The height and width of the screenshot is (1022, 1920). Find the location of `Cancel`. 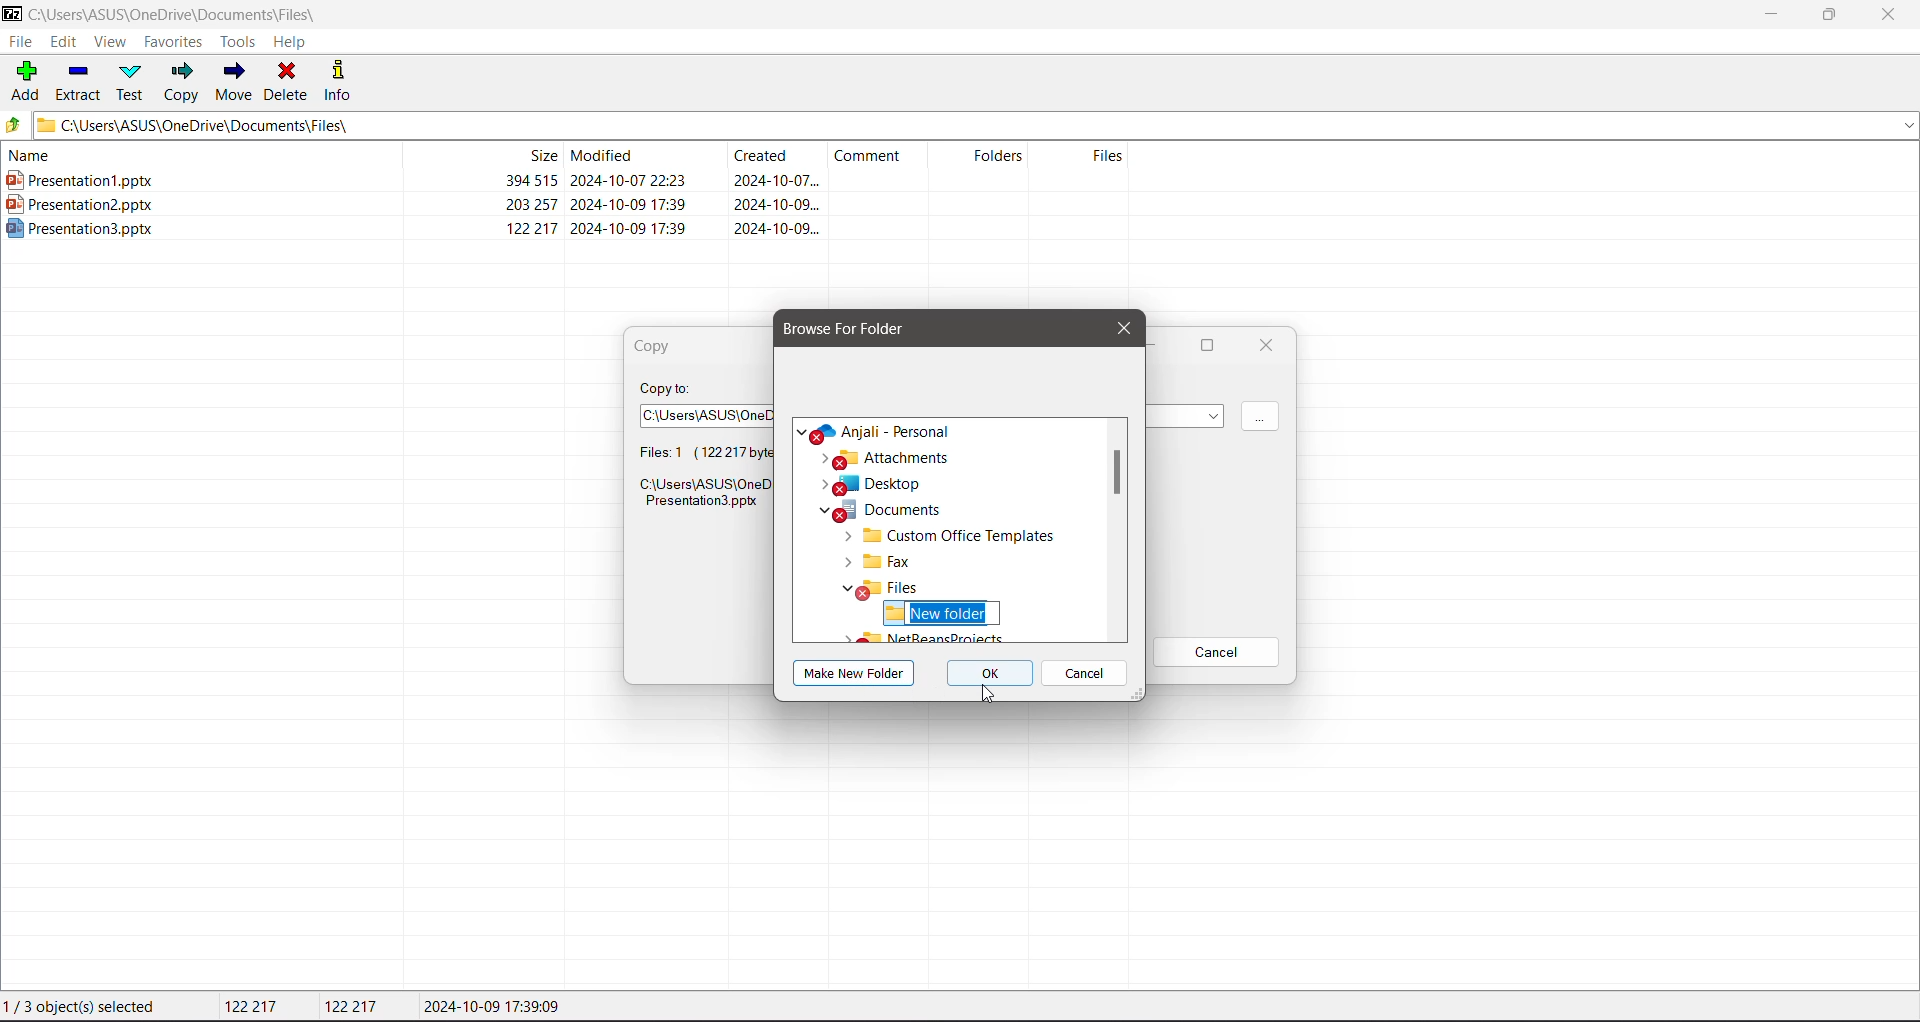

Cancel is located at coordinates (1087, 675).